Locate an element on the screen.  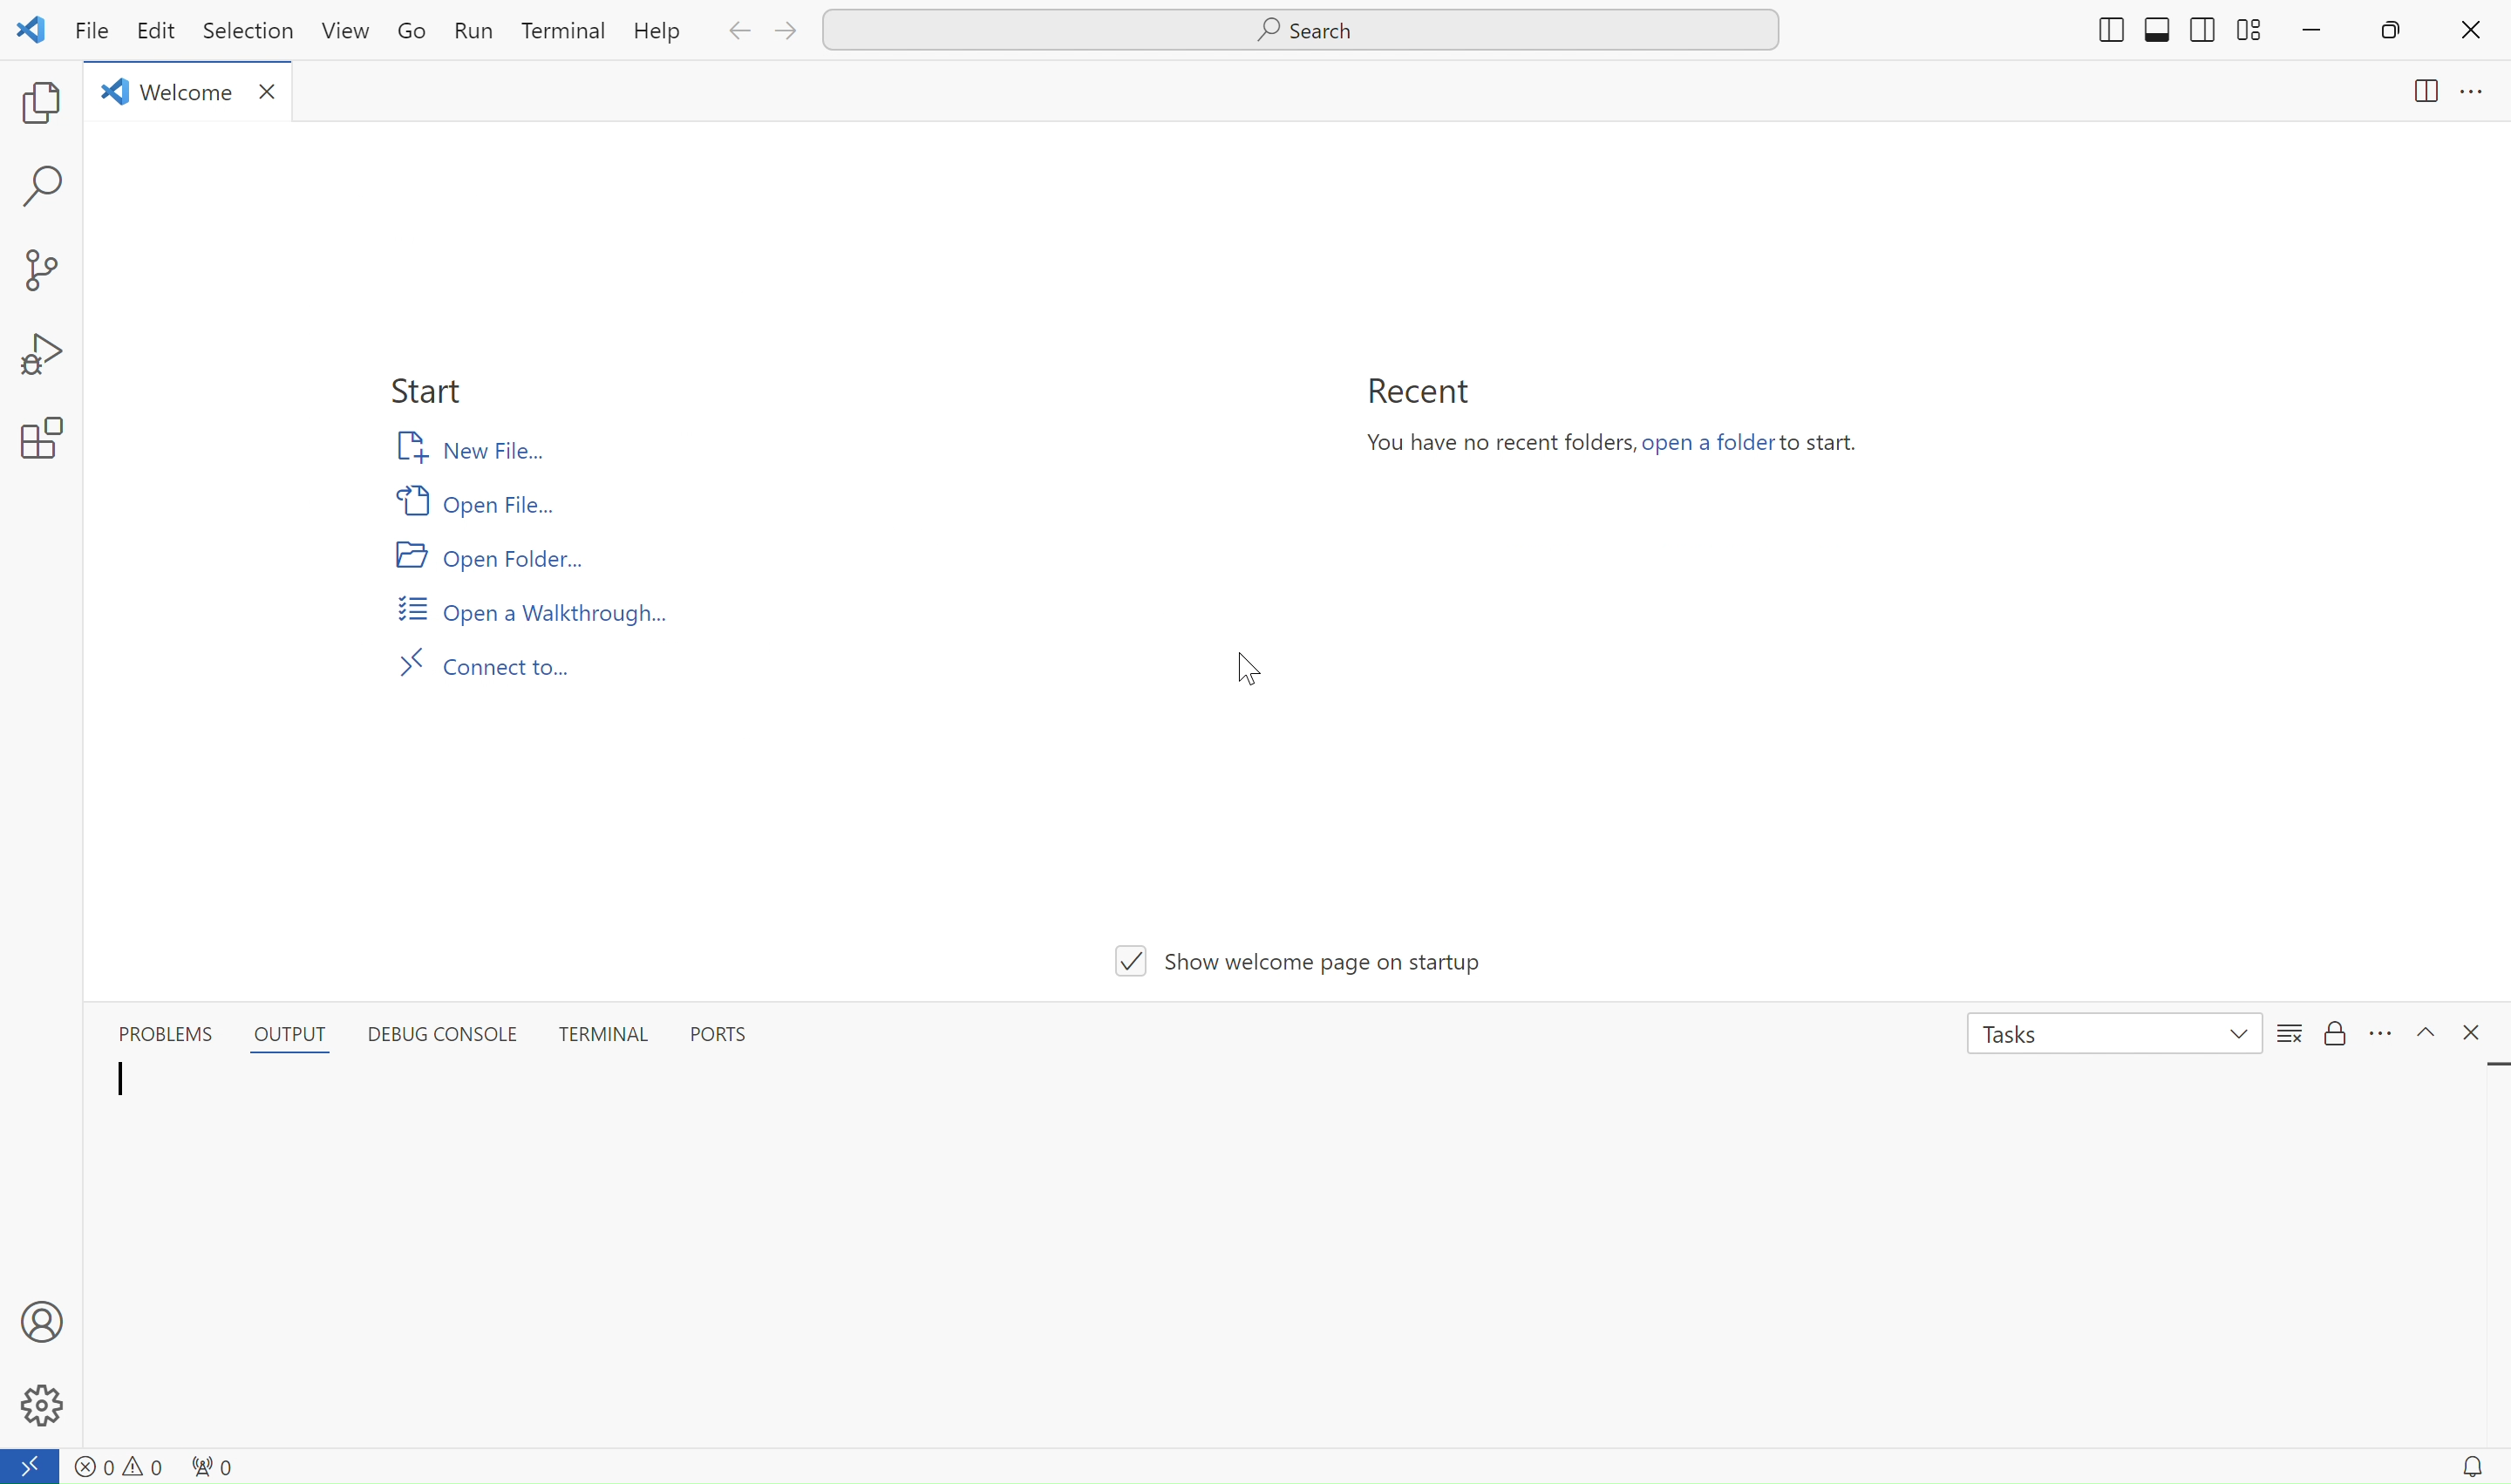
Run is located at coordinates (475, 30).